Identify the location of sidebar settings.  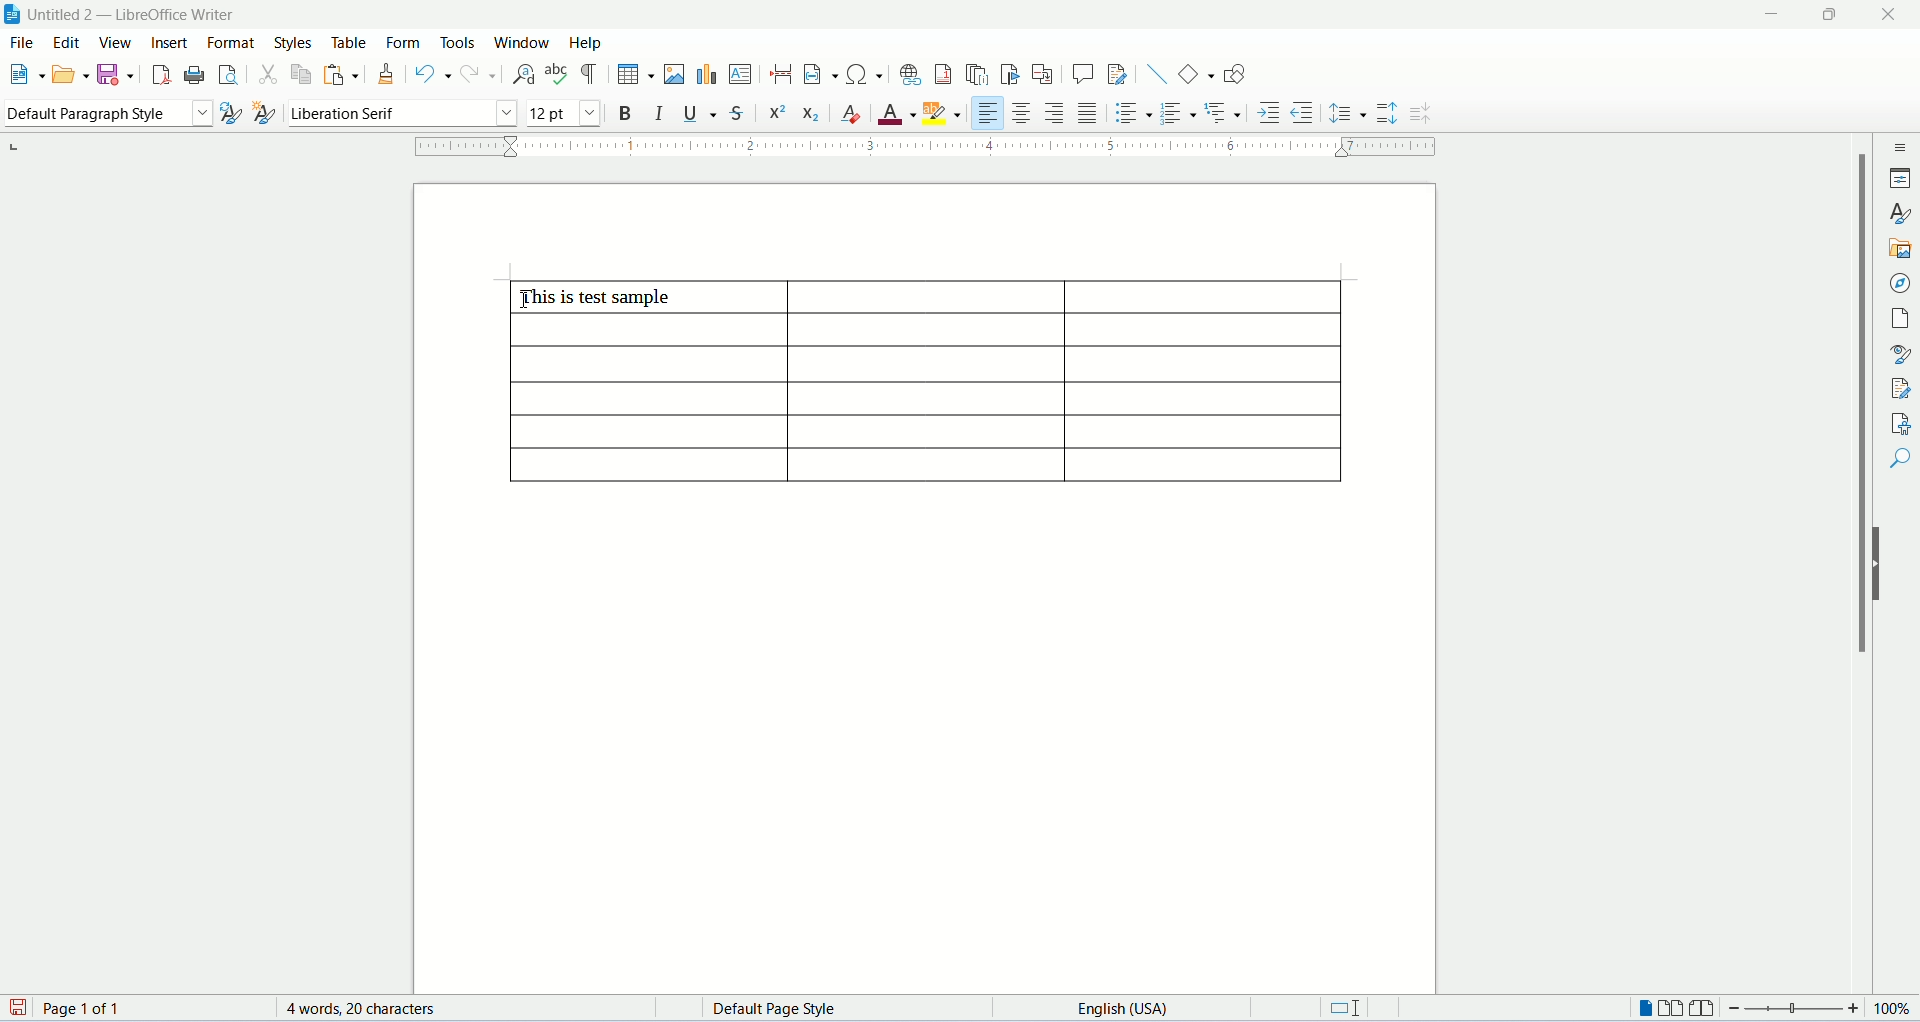
(1898, 145).